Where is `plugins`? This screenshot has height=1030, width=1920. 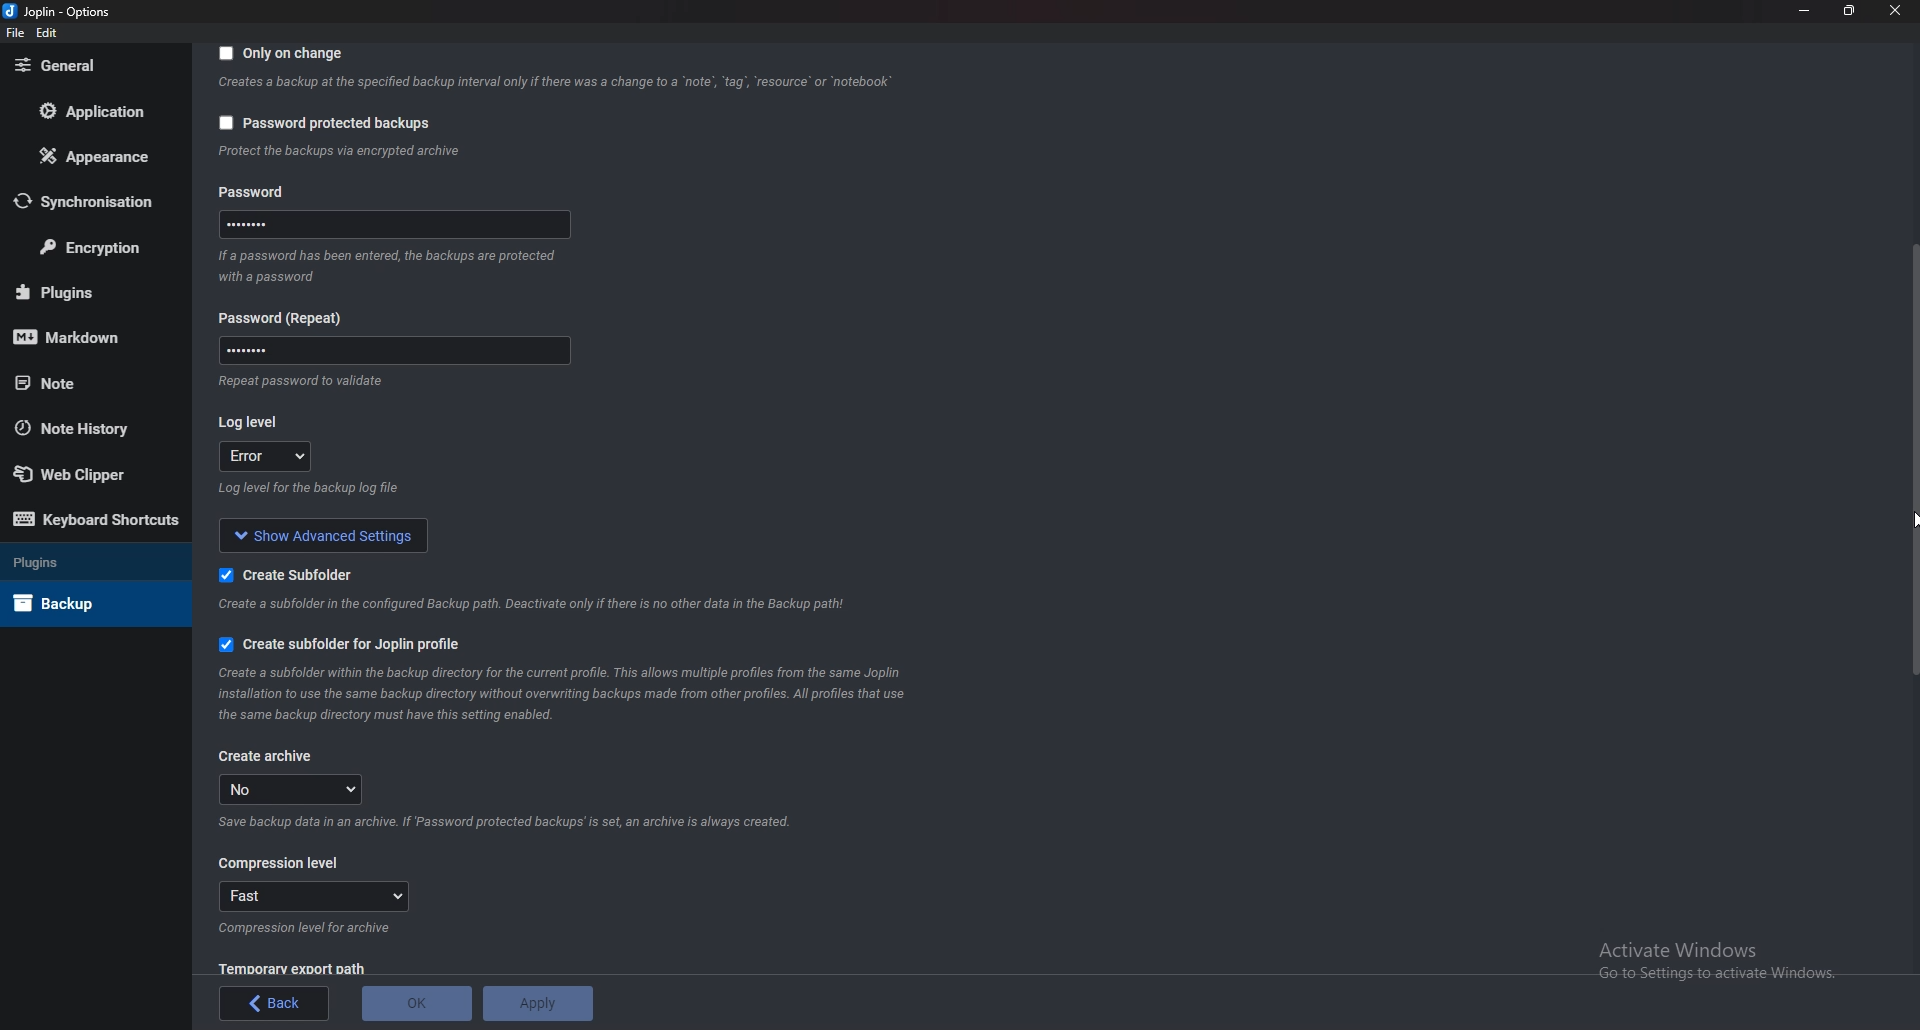 plugins is located at coordinates (84, 291).